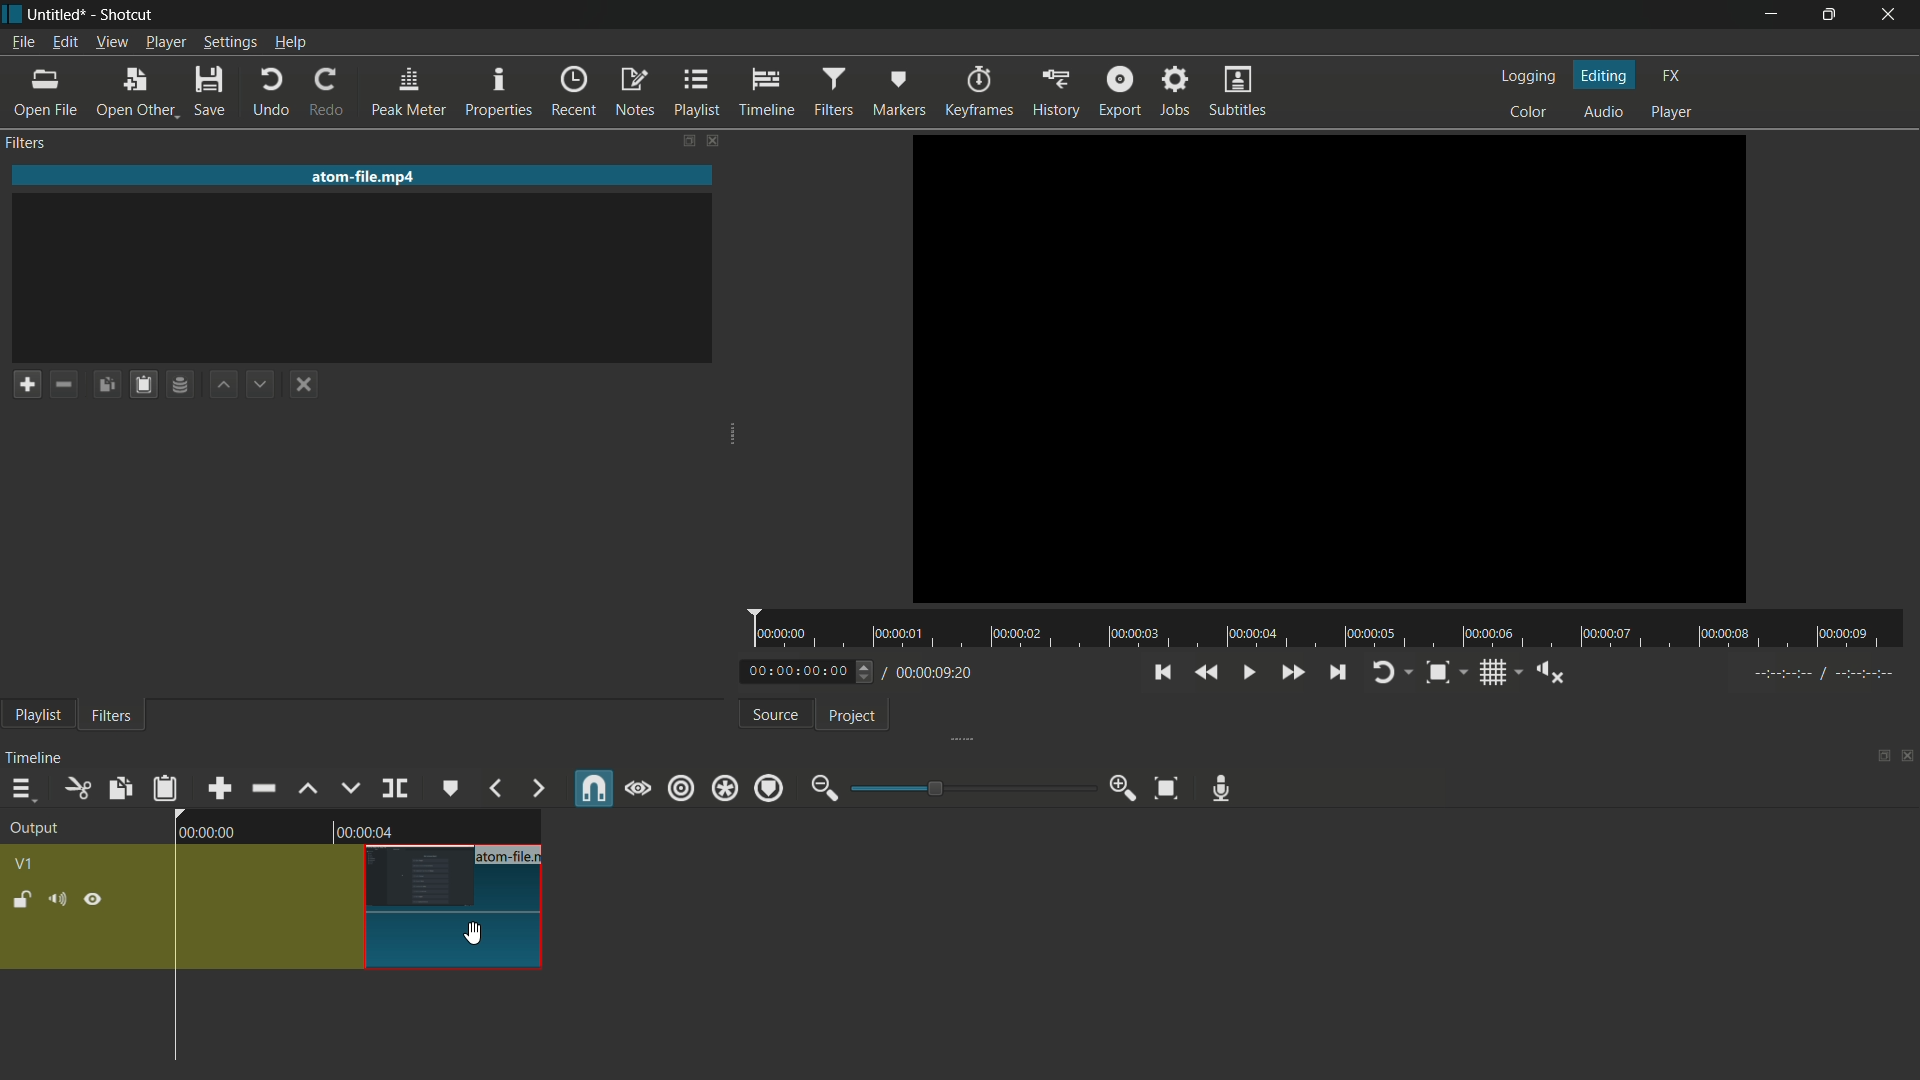 This screenshot has width=1920, height=1080. What do you see at coordinates (64, 41) in the screenshot?
I see `edit menu` at bounding box center [64, 41].